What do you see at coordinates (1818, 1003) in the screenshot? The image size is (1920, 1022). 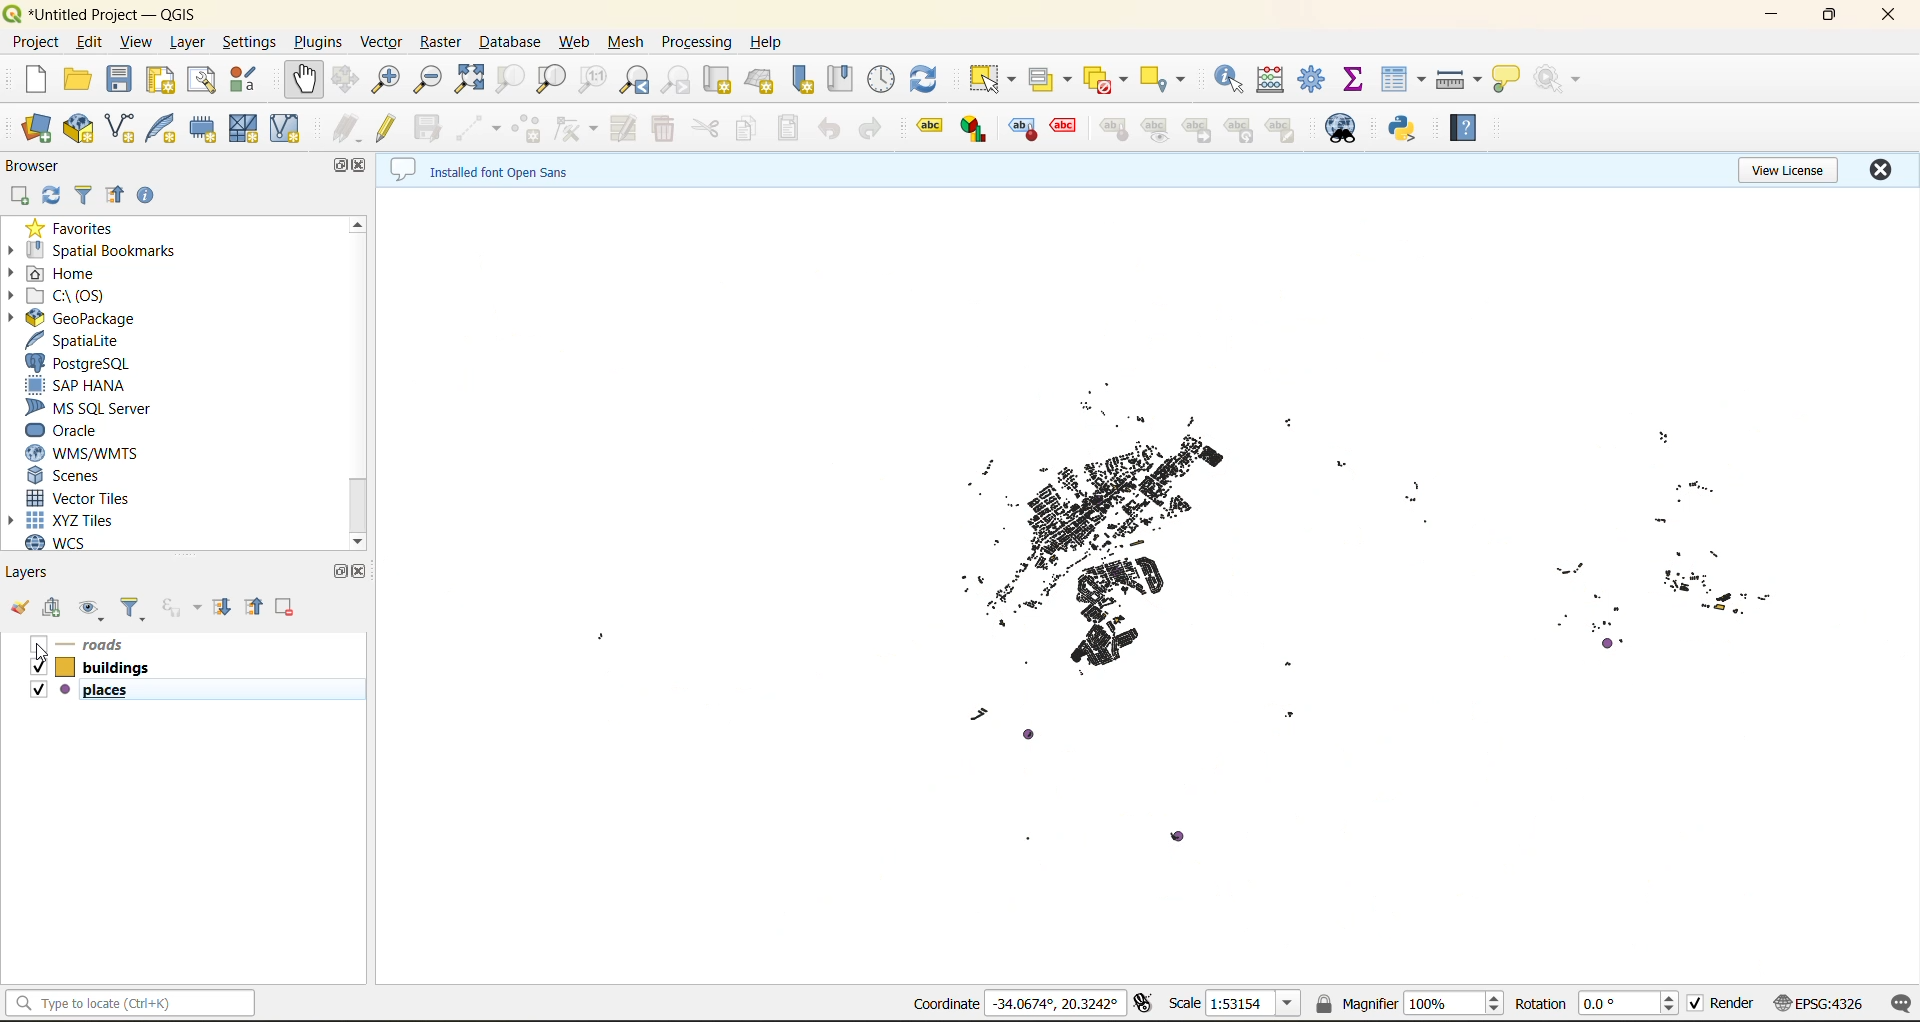 I see `crs` at bounding box center [1818, 1003].